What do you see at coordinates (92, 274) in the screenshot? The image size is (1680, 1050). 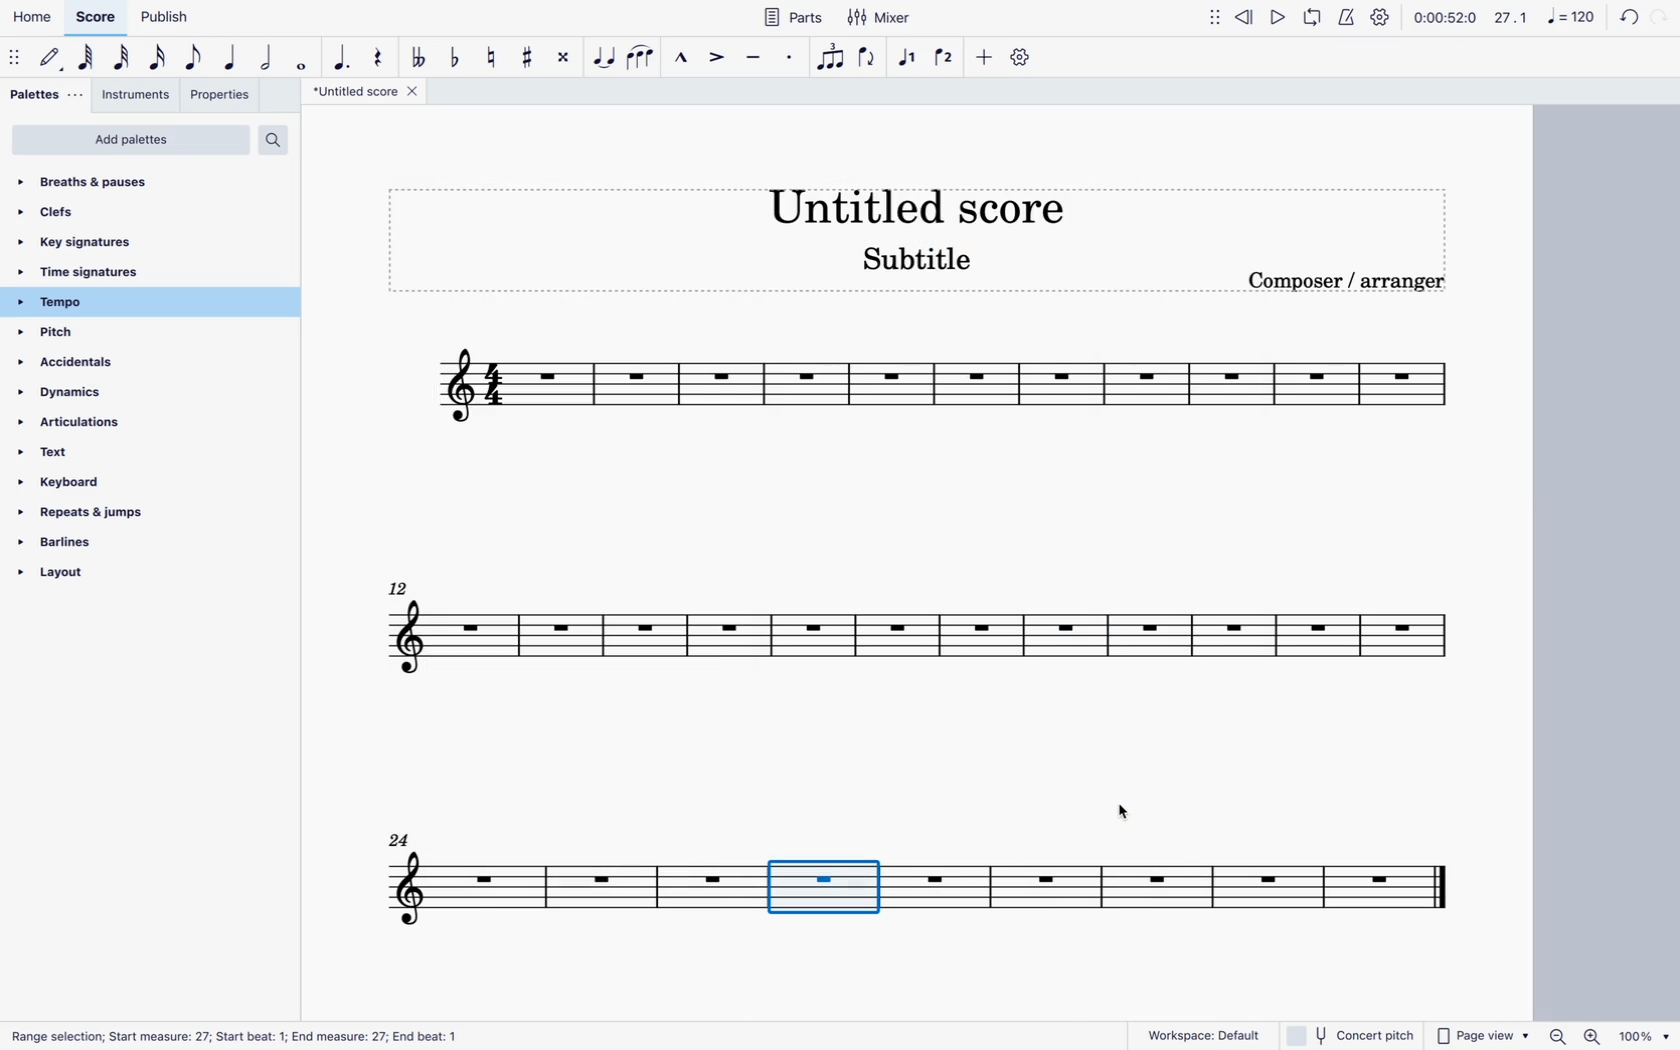 I see `time signatures` at bounding box center [92, 274].